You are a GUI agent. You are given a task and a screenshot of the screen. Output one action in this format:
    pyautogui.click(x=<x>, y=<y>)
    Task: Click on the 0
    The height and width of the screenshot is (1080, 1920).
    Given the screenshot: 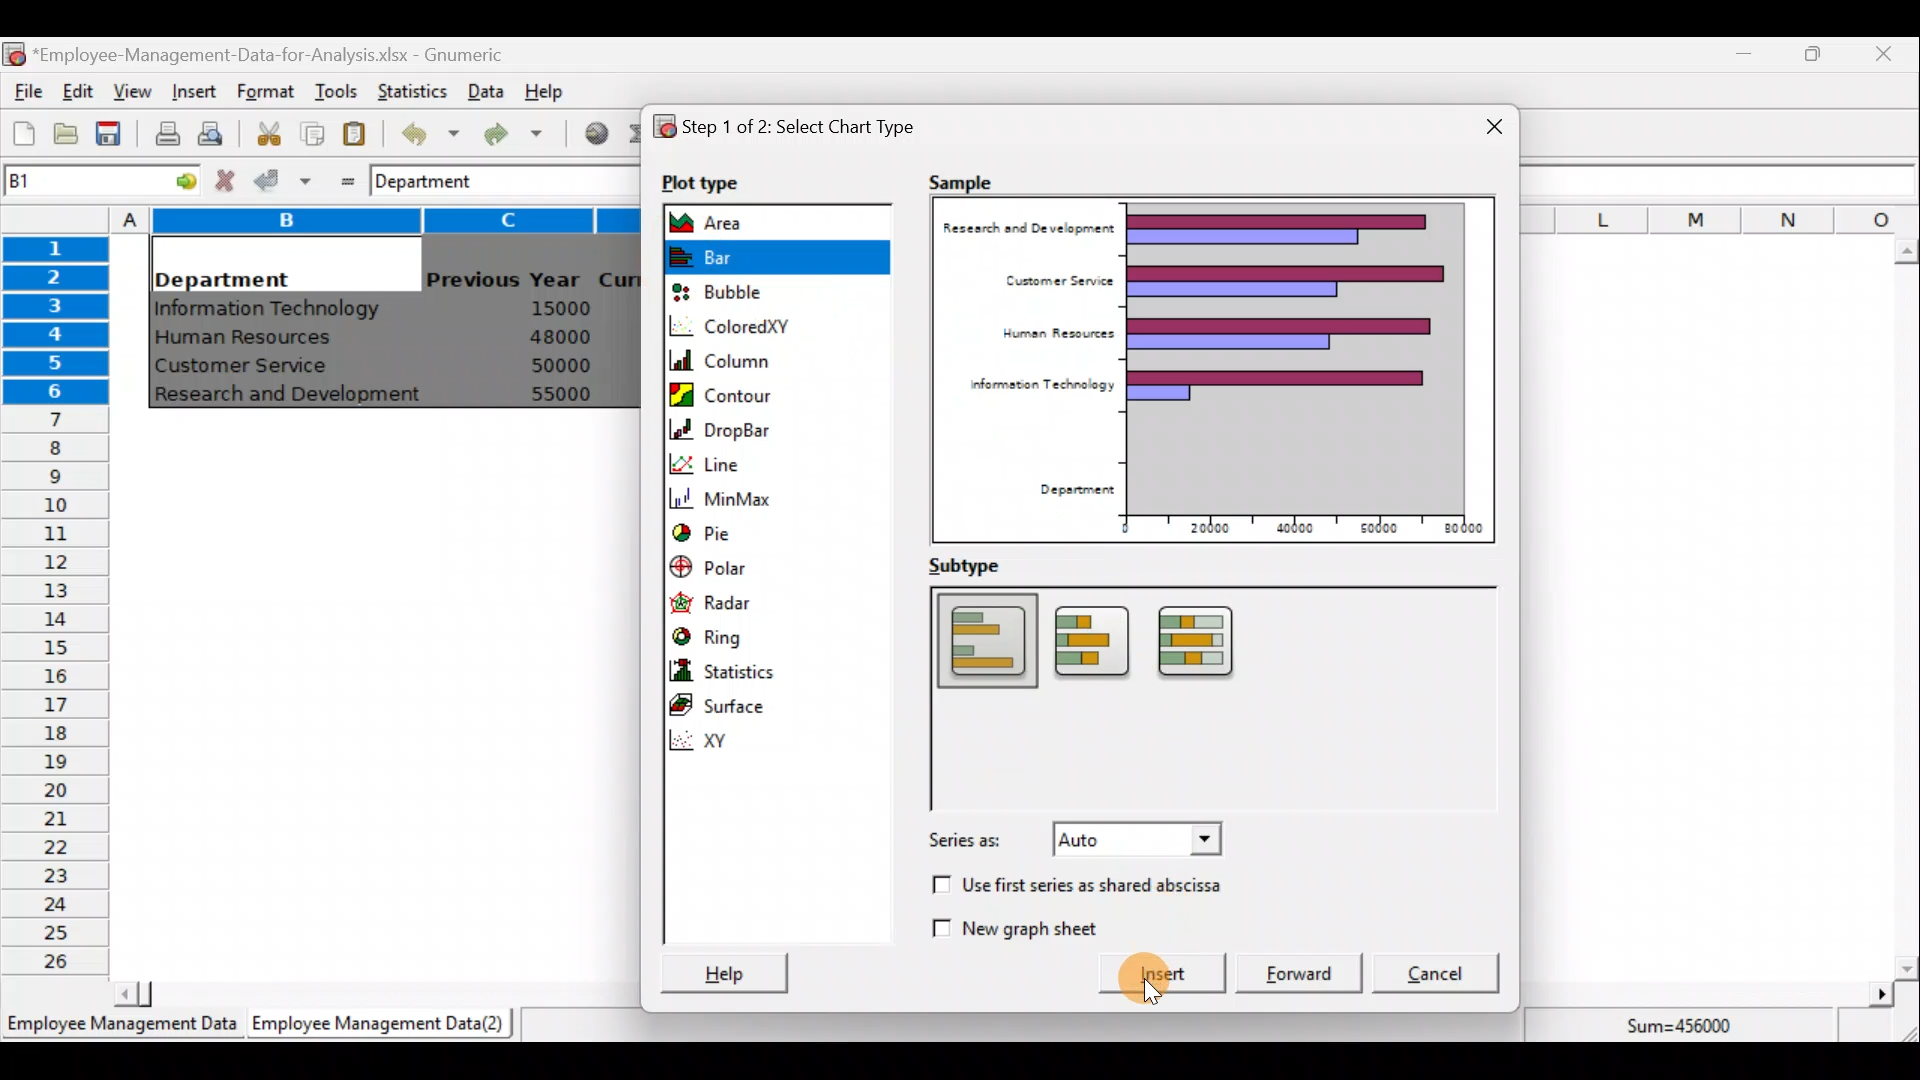 What is the action you would take?
    pyautogui.click(x=1123, y=526)
    